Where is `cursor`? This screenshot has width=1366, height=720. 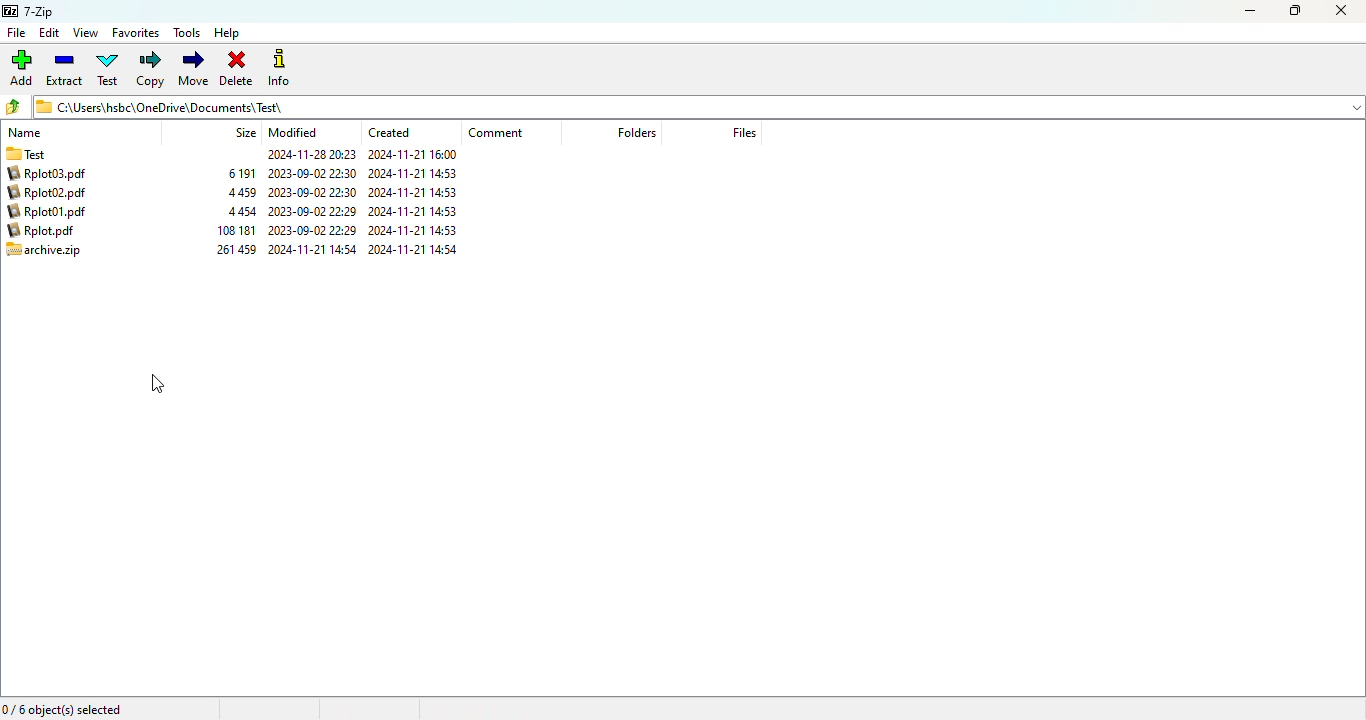 cursor is located at coordinates (157, 384).